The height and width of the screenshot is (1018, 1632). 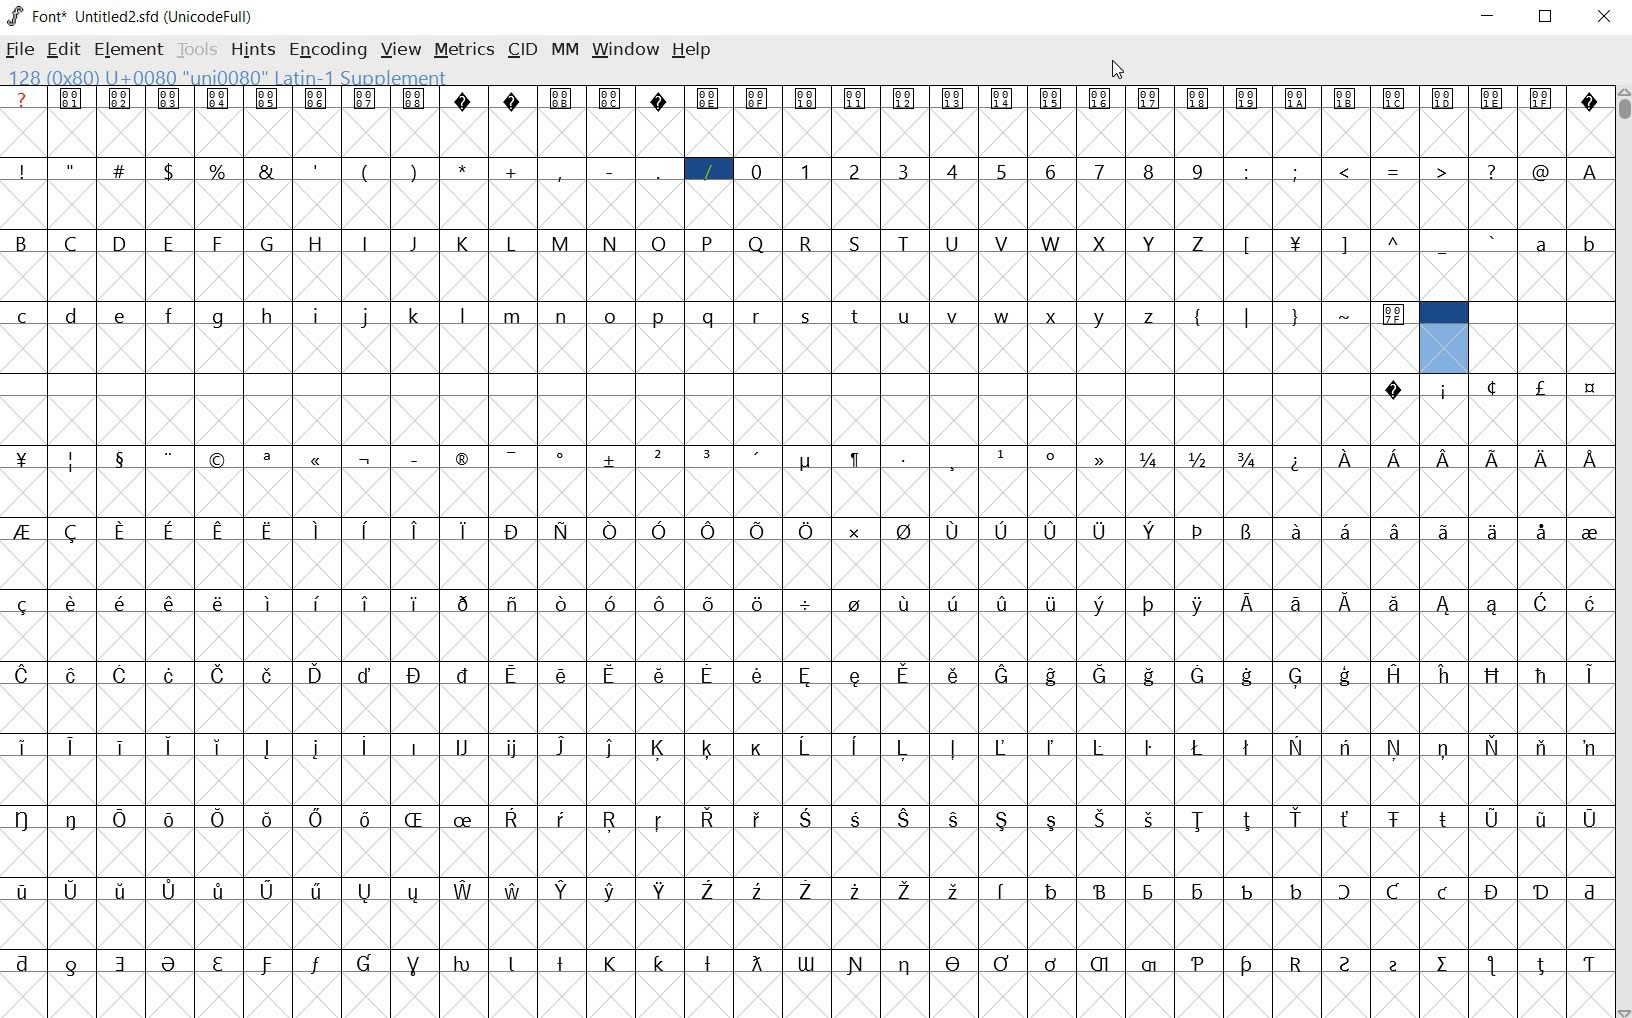 I want to click on Symbol, so click(x=1542, y=456).